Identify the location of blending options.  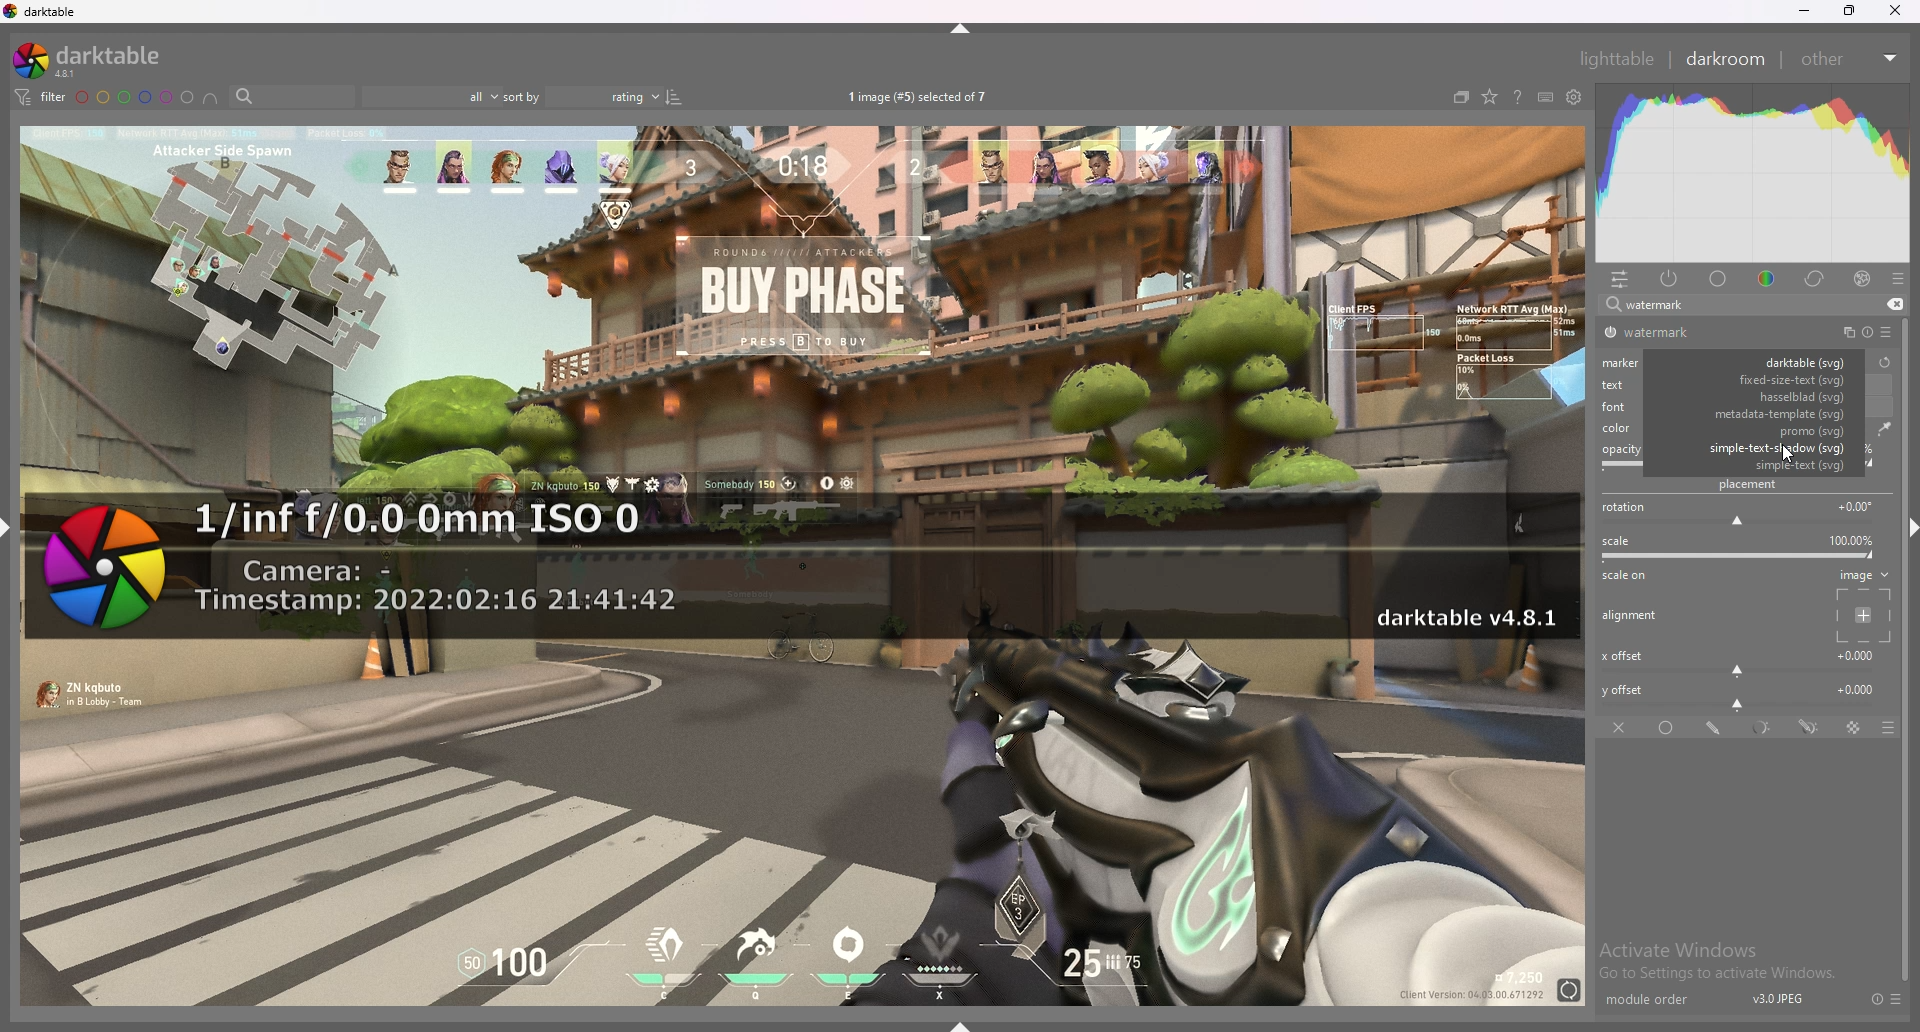
(1878, 728).